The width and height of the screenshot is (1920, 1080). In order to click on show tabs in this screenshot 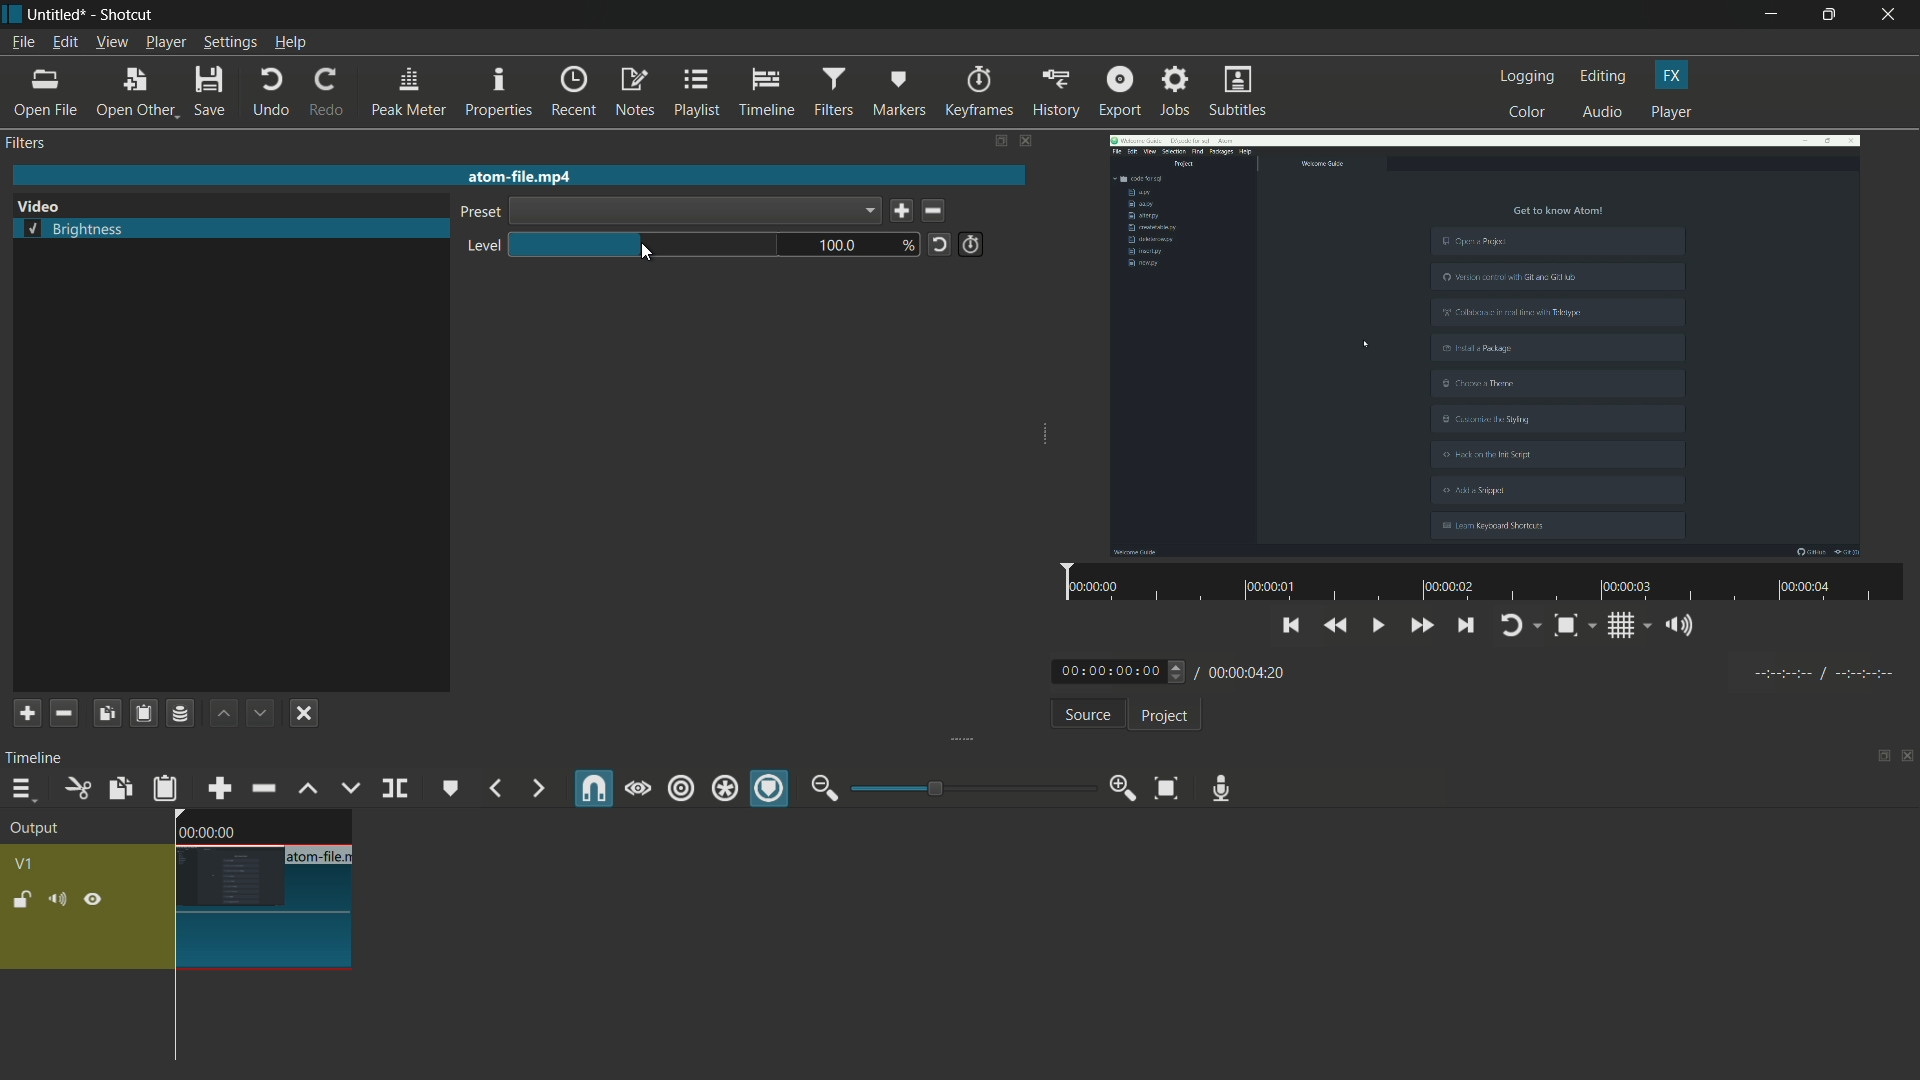, I will do `click(999, 142)`.